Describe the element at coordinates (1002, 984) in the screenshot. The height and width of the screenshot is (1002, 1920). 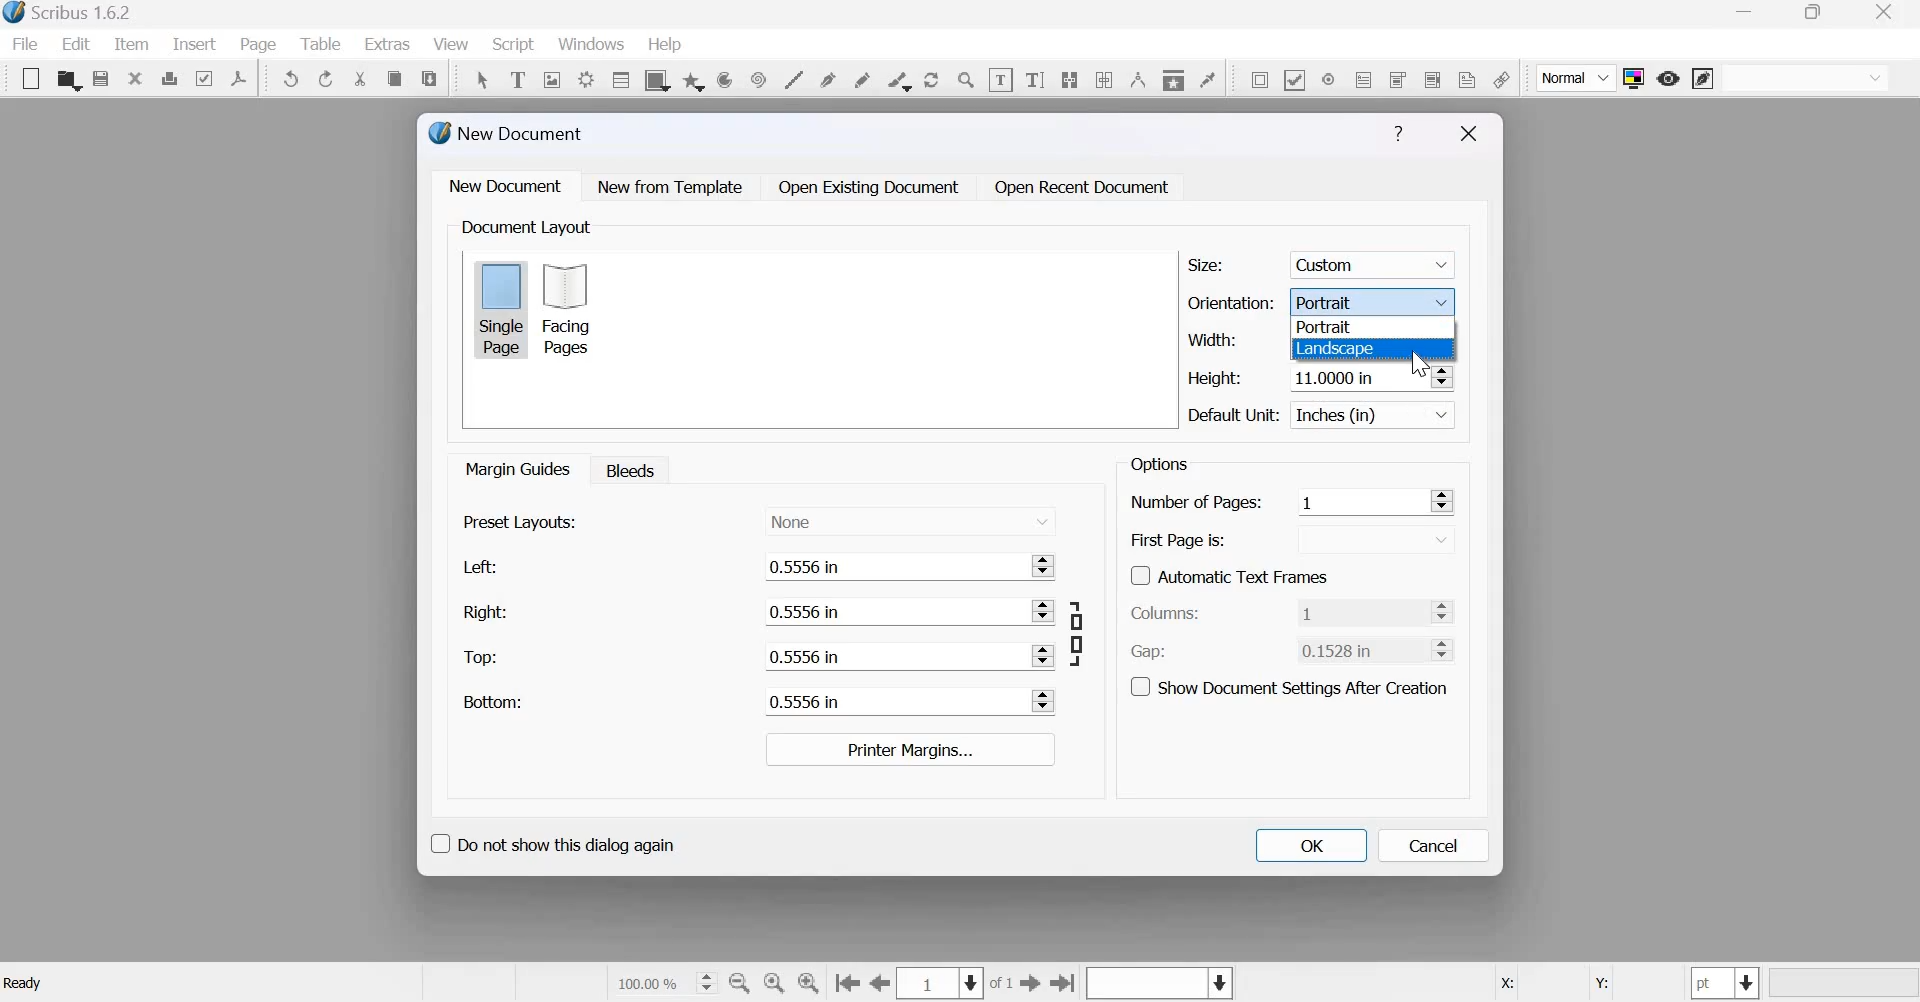
I see `of 1` at that location.